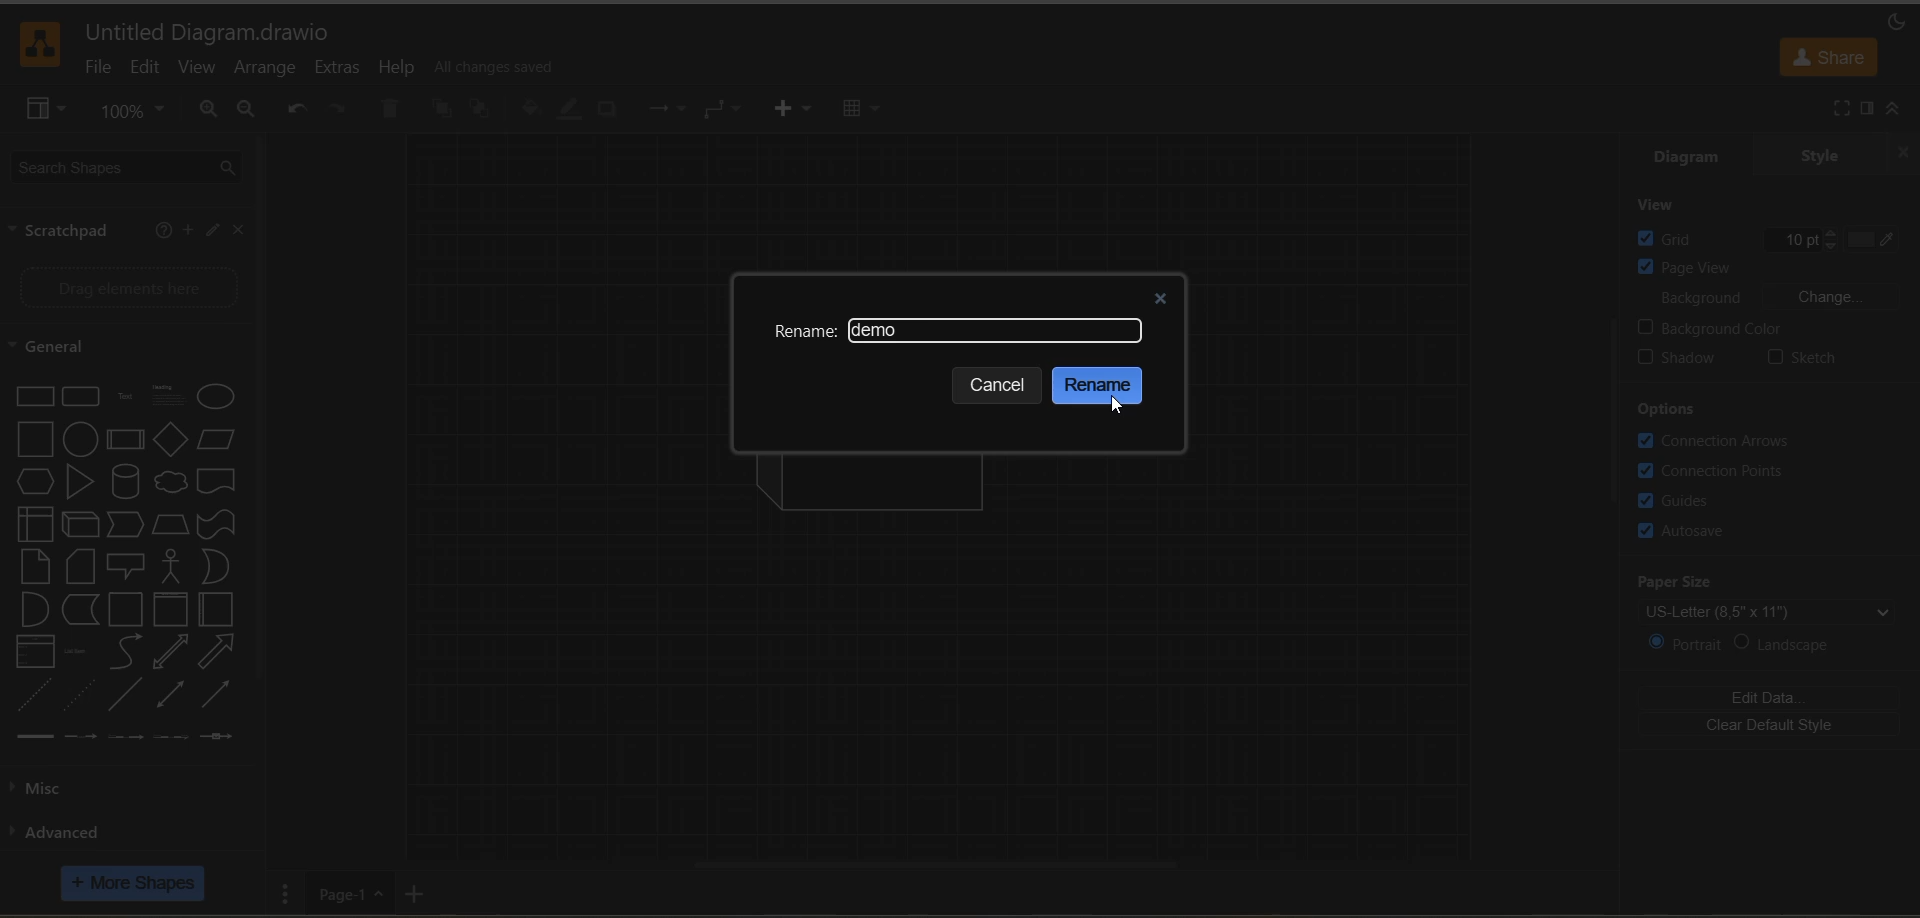 This screenshot has height=918, width=1920. I want to click on rename, so click(1101, 386).